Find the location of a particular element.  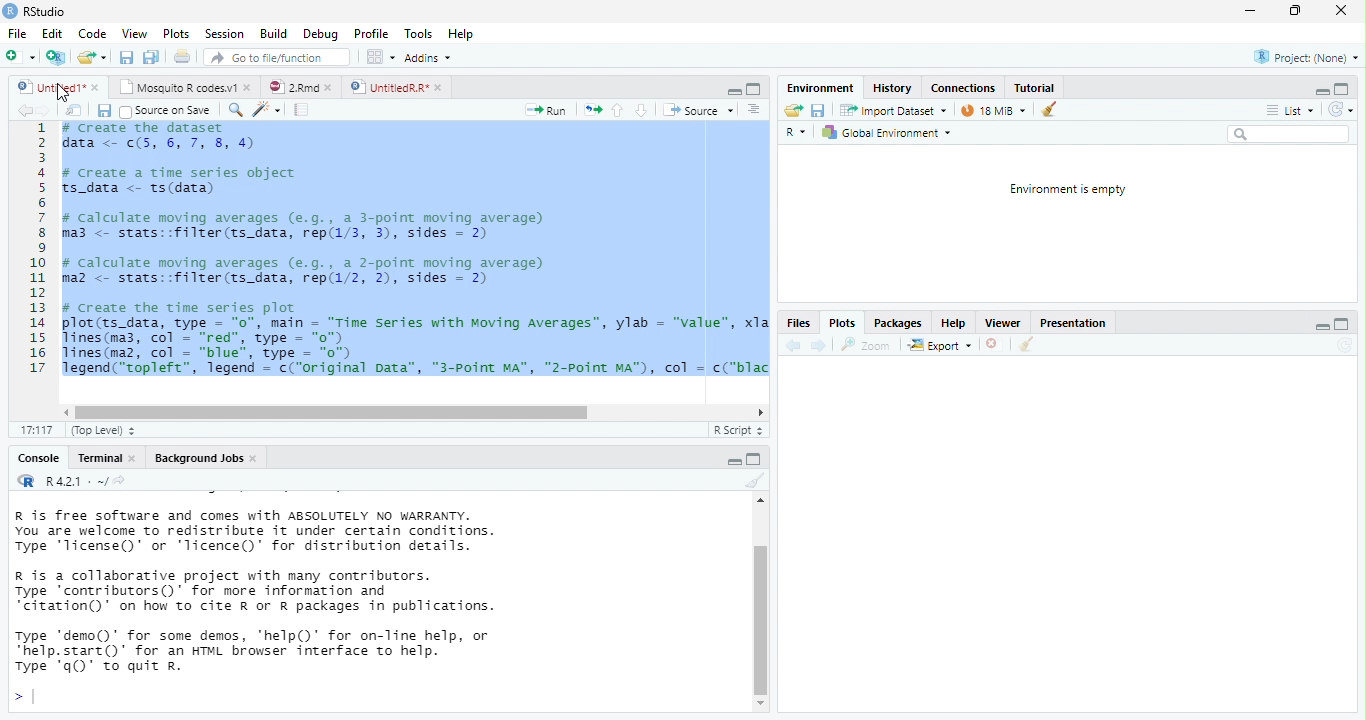

Code is located at coordinates (93, 33).